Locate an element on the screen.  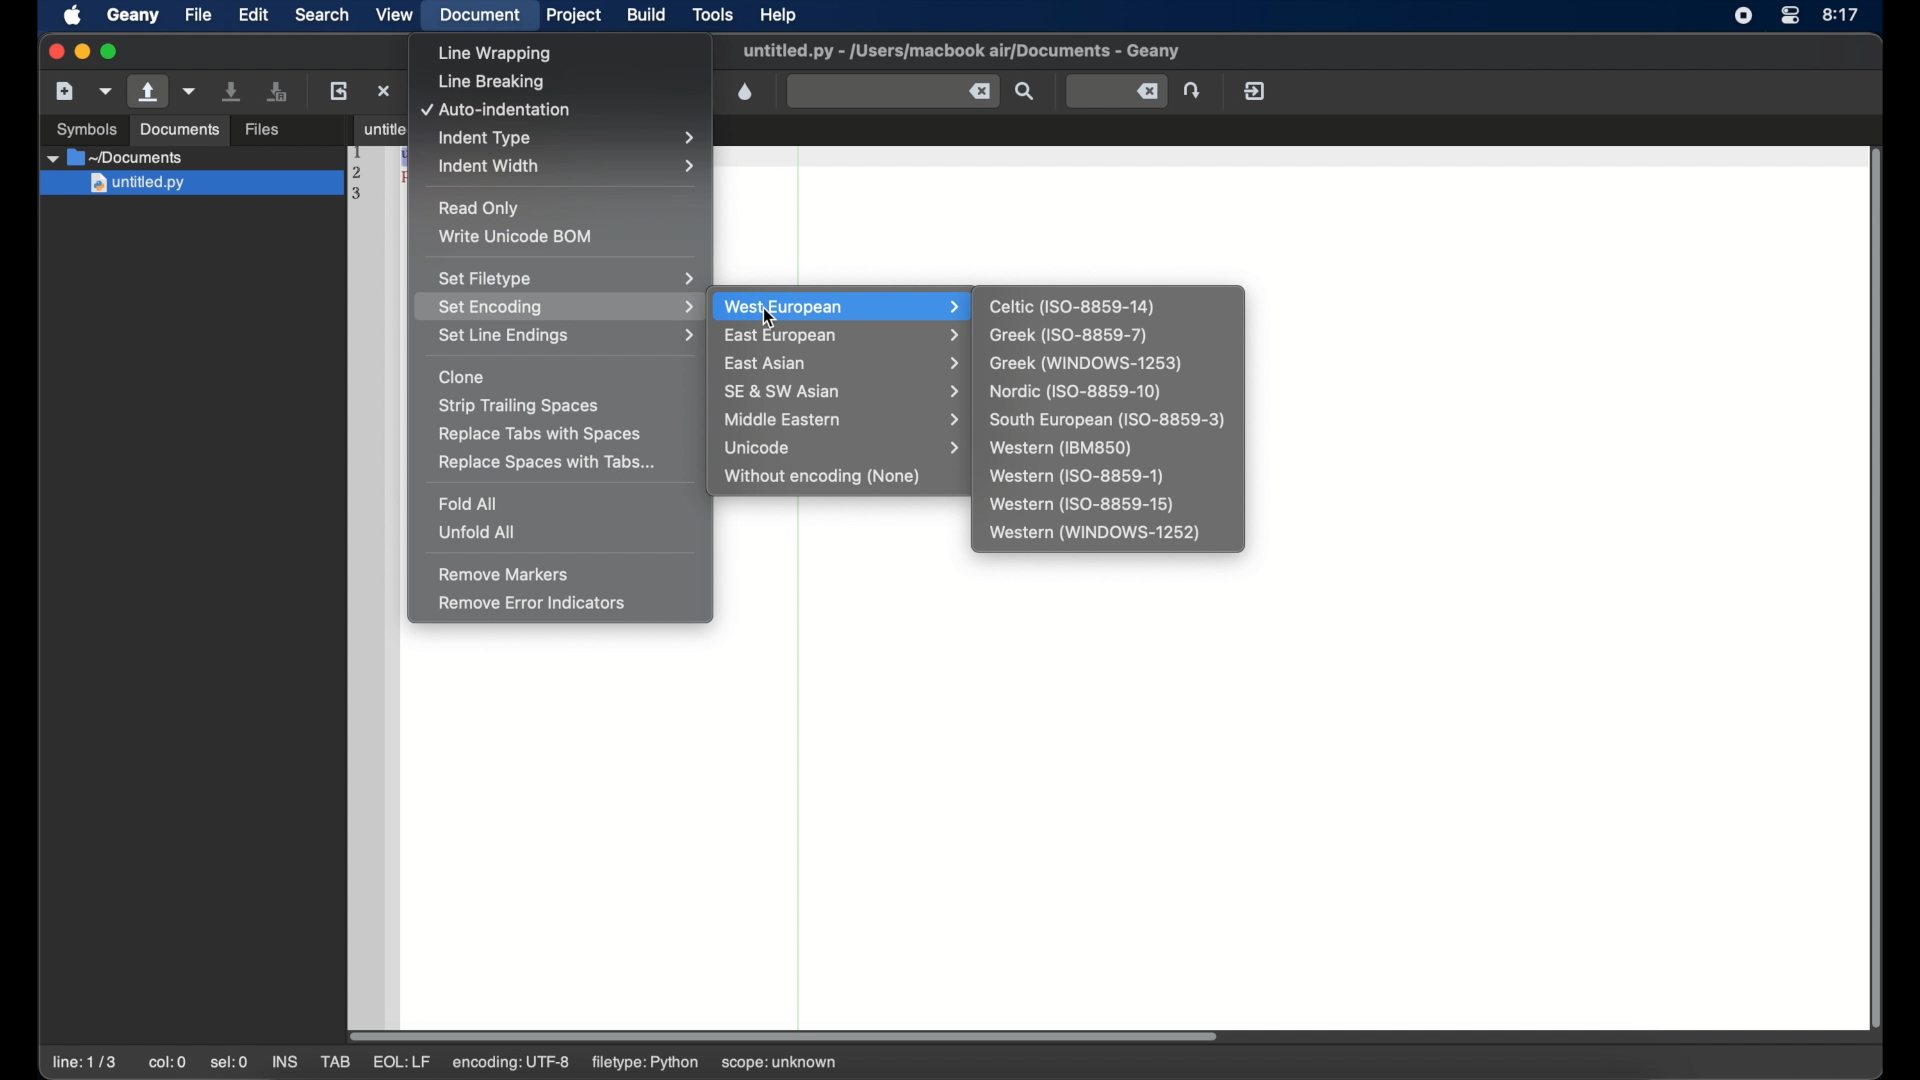
mod is located at coordinates (400, 1063).